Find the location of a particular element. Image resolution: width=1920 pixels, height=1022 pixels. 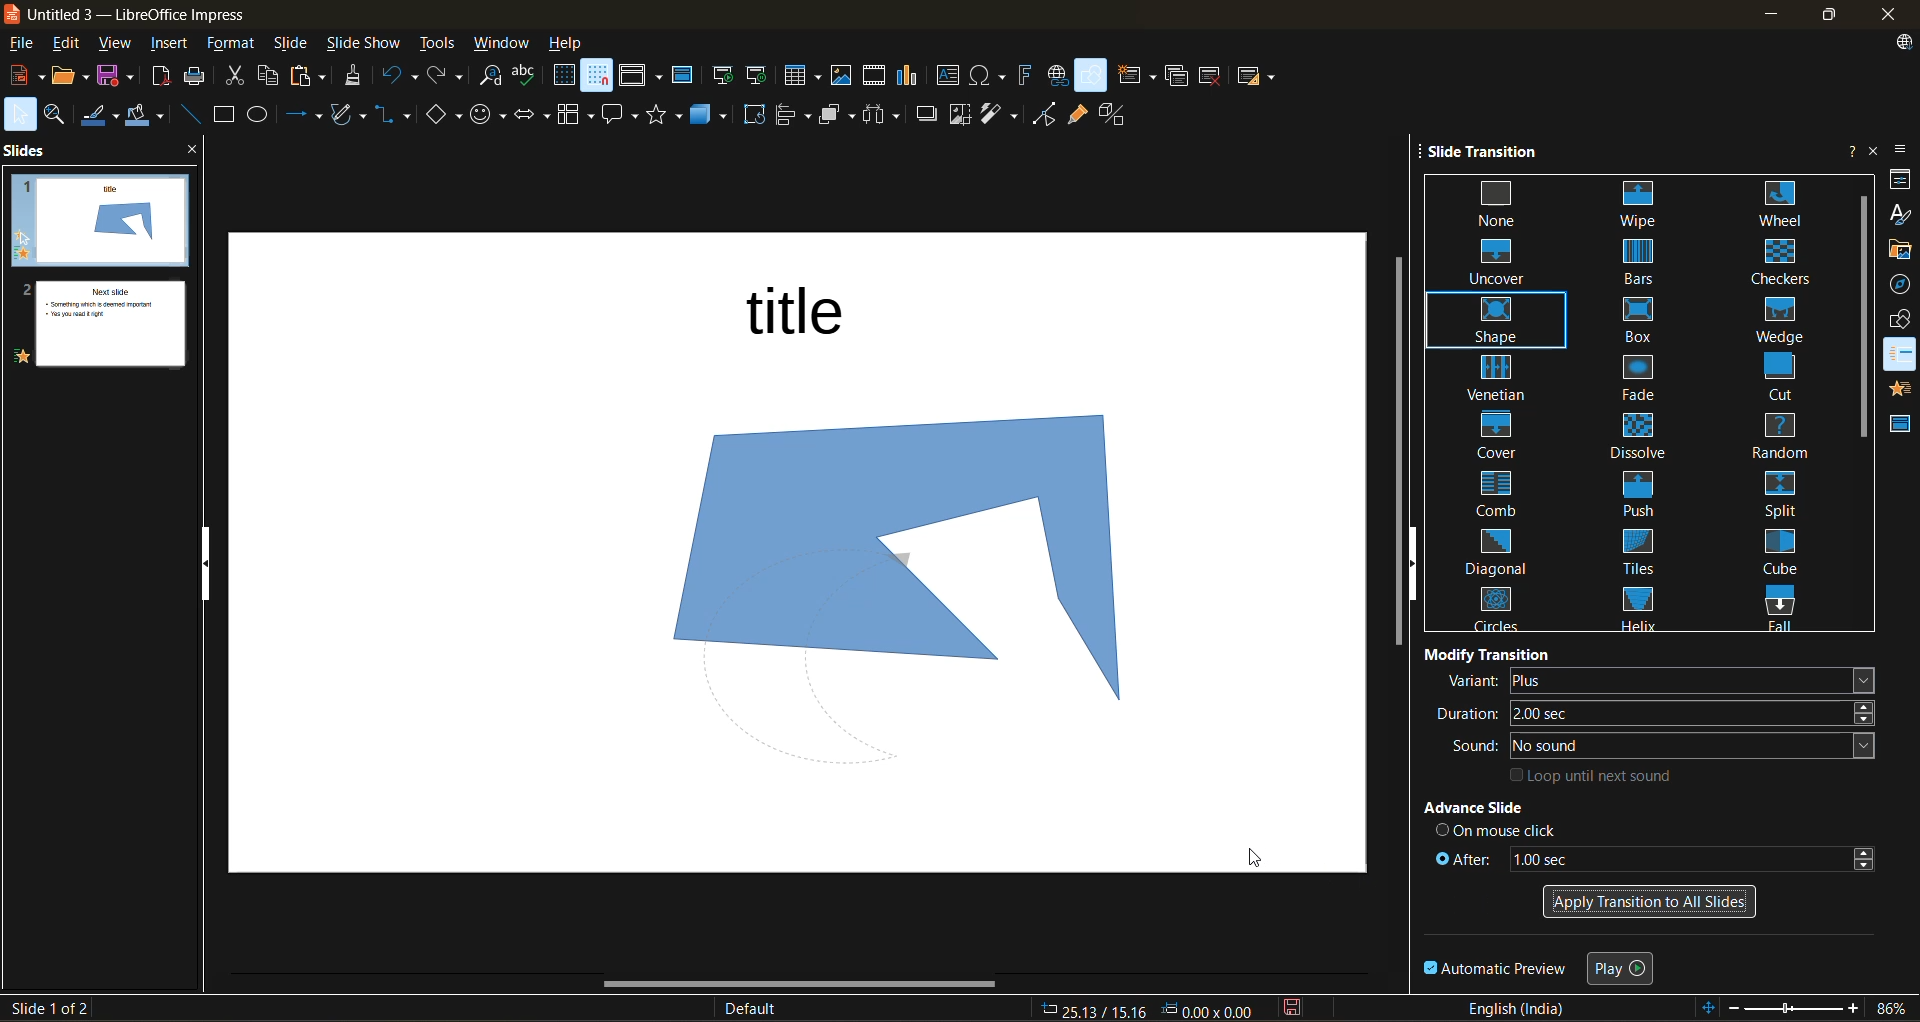

export directly as pdf is located at coordinates (162, 81).